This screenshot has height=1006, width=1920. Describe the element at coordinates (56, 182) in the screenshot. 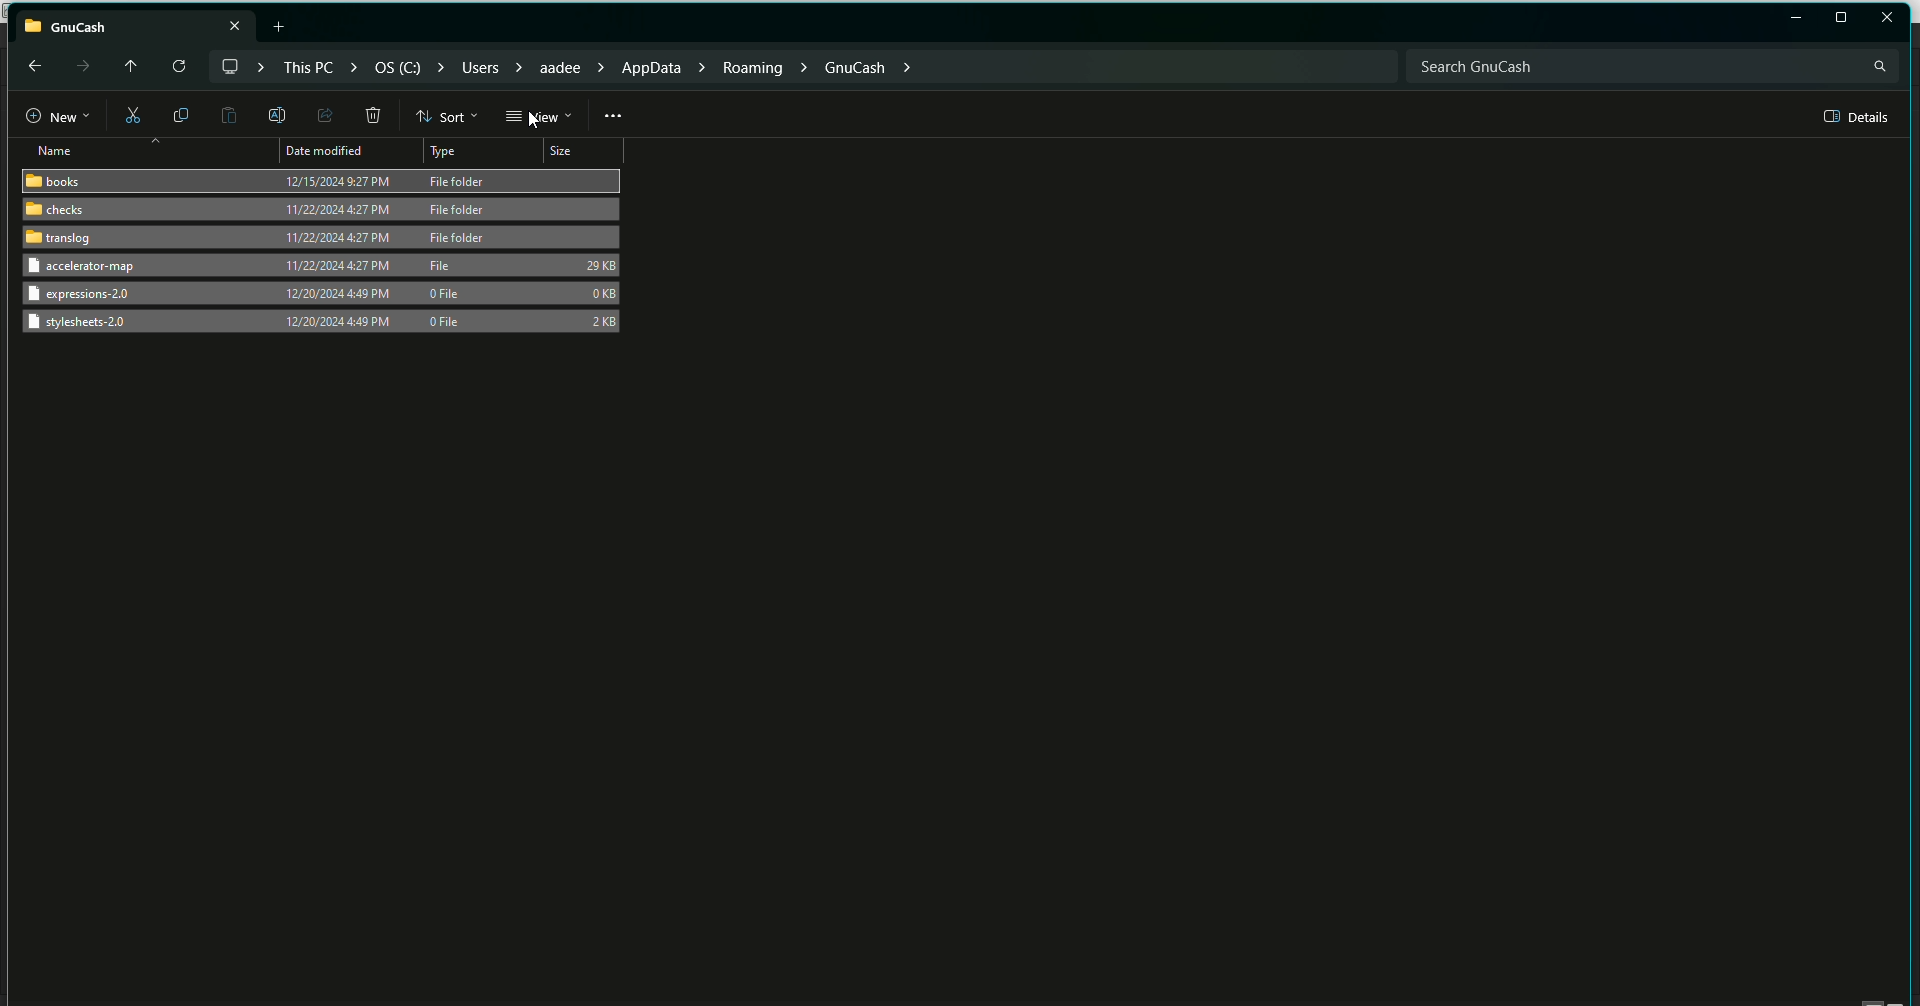

I see `books` at that location.